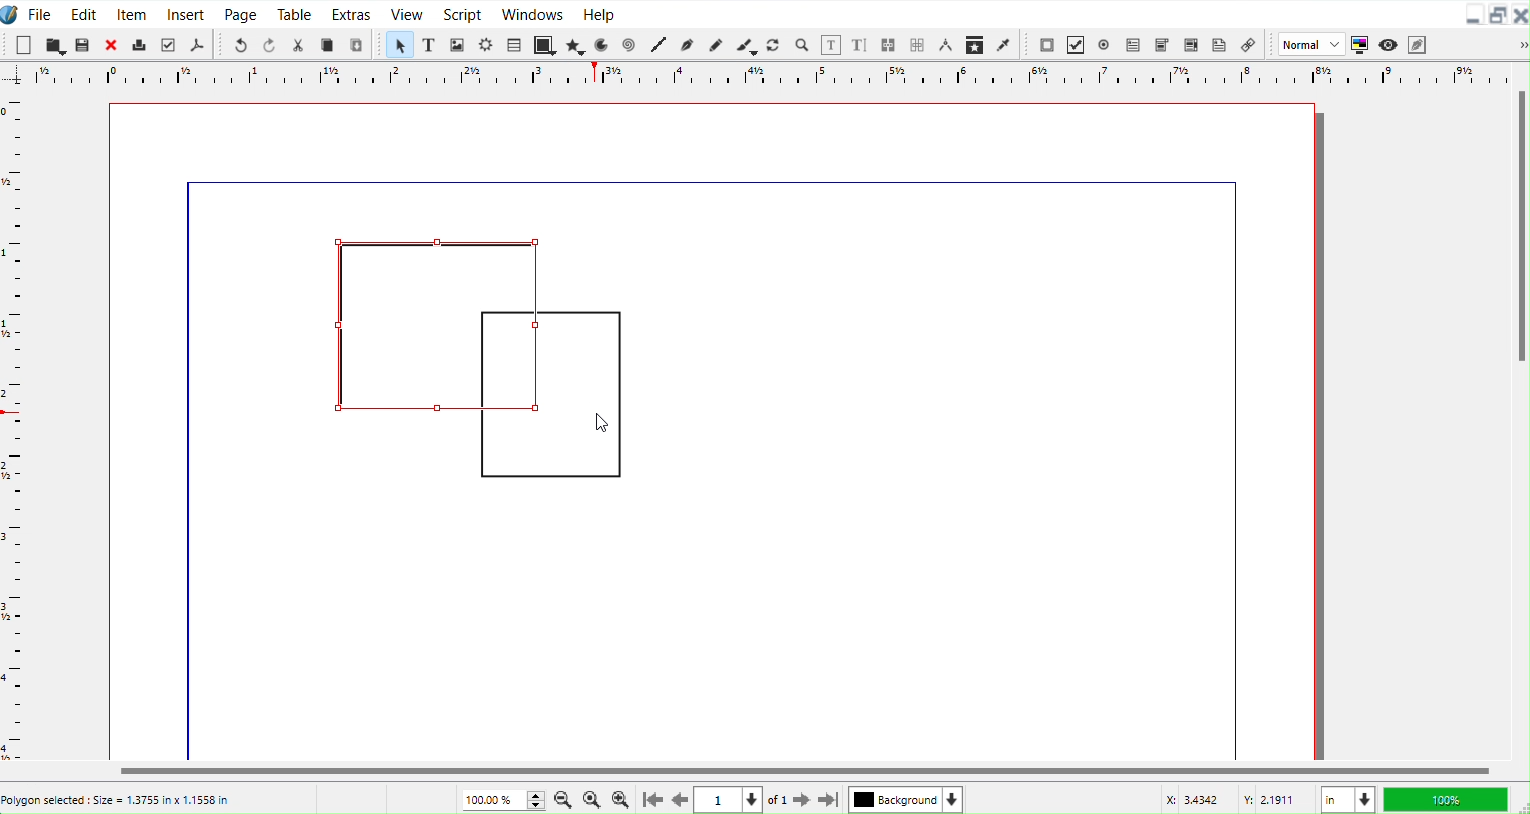 This screenshot has width=1530, height=814. What do you see at coordinates (630, 44) in the screenshot?
I see `Spiral` at bounding box center [630, 44].